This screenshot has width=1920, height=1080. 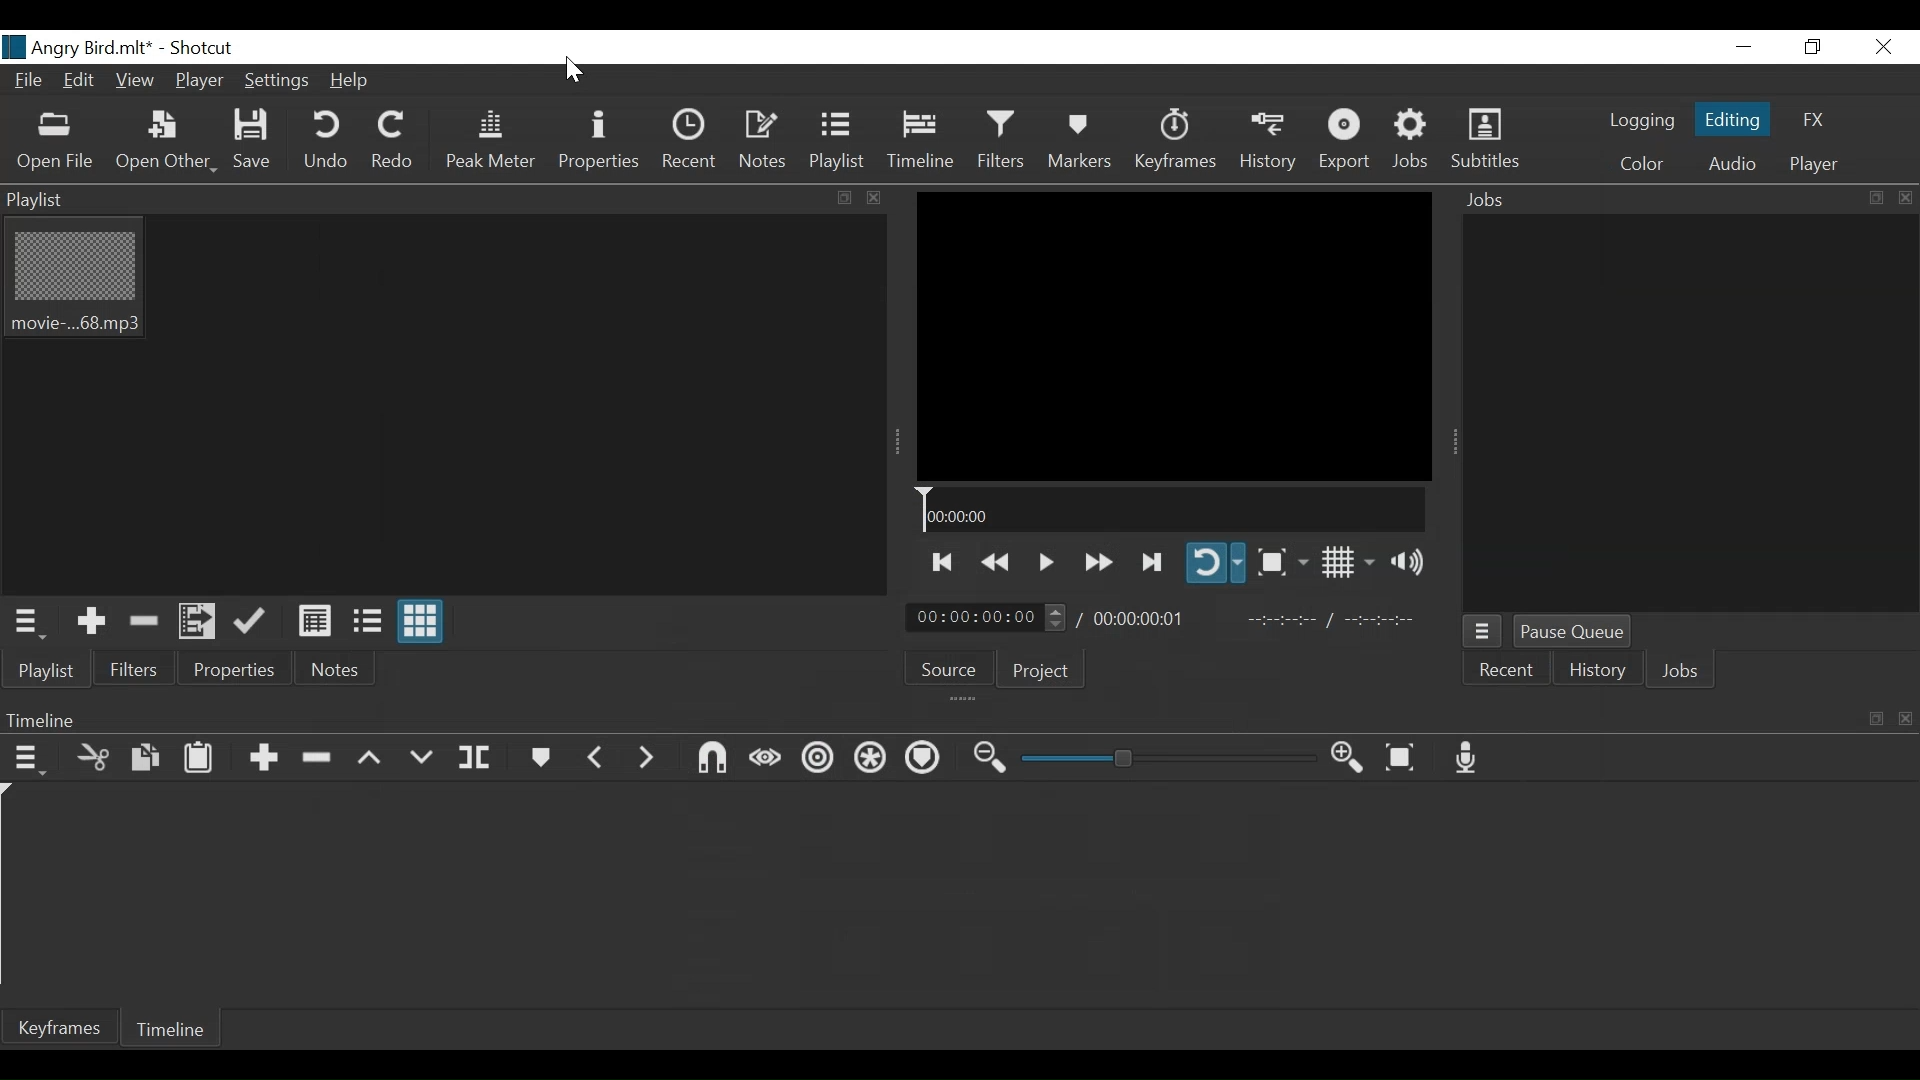 I want to click on FX, so click(x=1811, y=120).